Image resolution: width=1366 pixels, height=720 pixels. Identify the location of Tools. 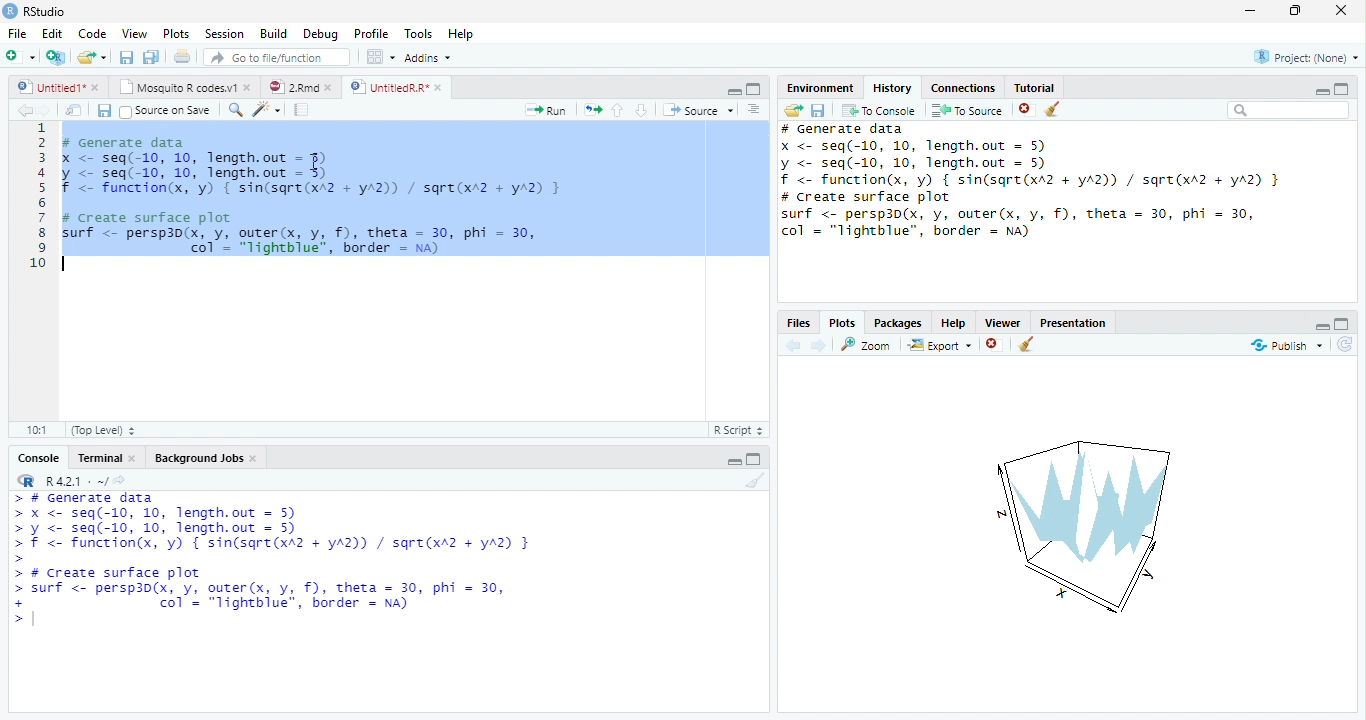
(416, 32).